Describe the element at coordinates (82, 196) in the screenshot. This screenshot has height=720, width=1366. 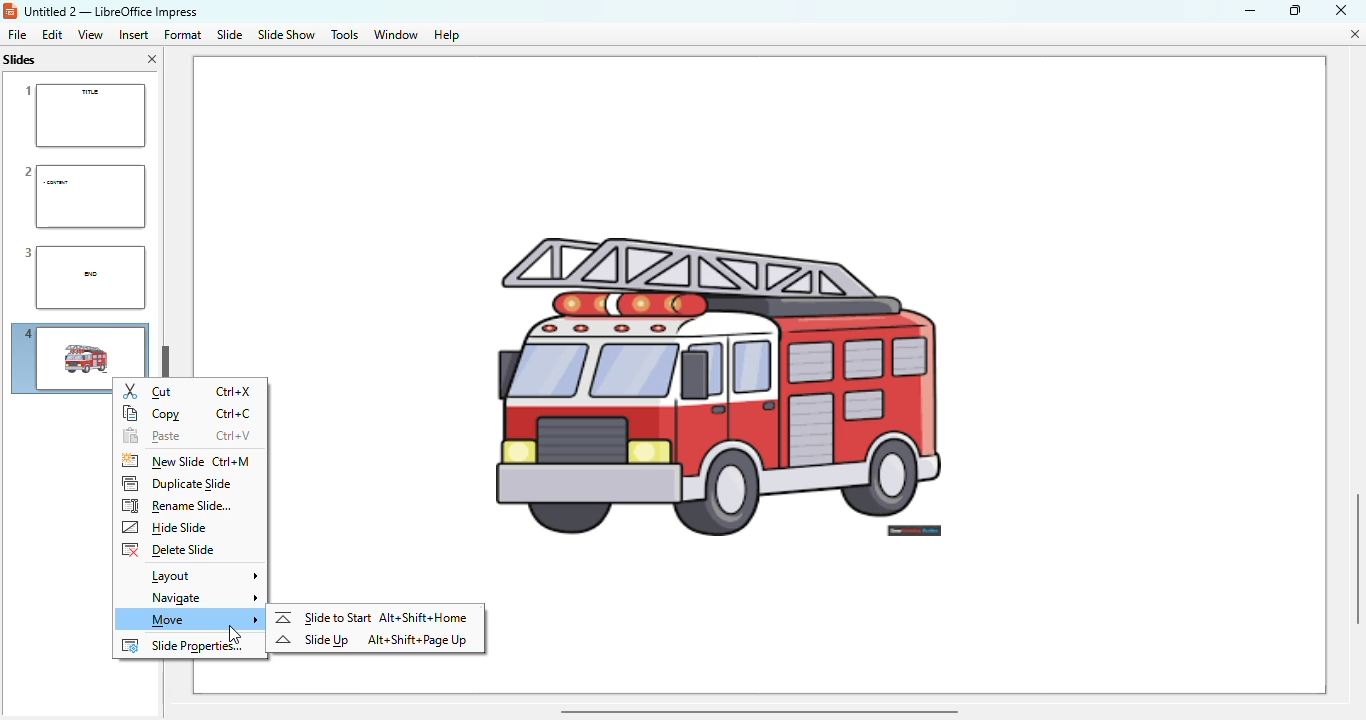
I see `slide 2` at that location.